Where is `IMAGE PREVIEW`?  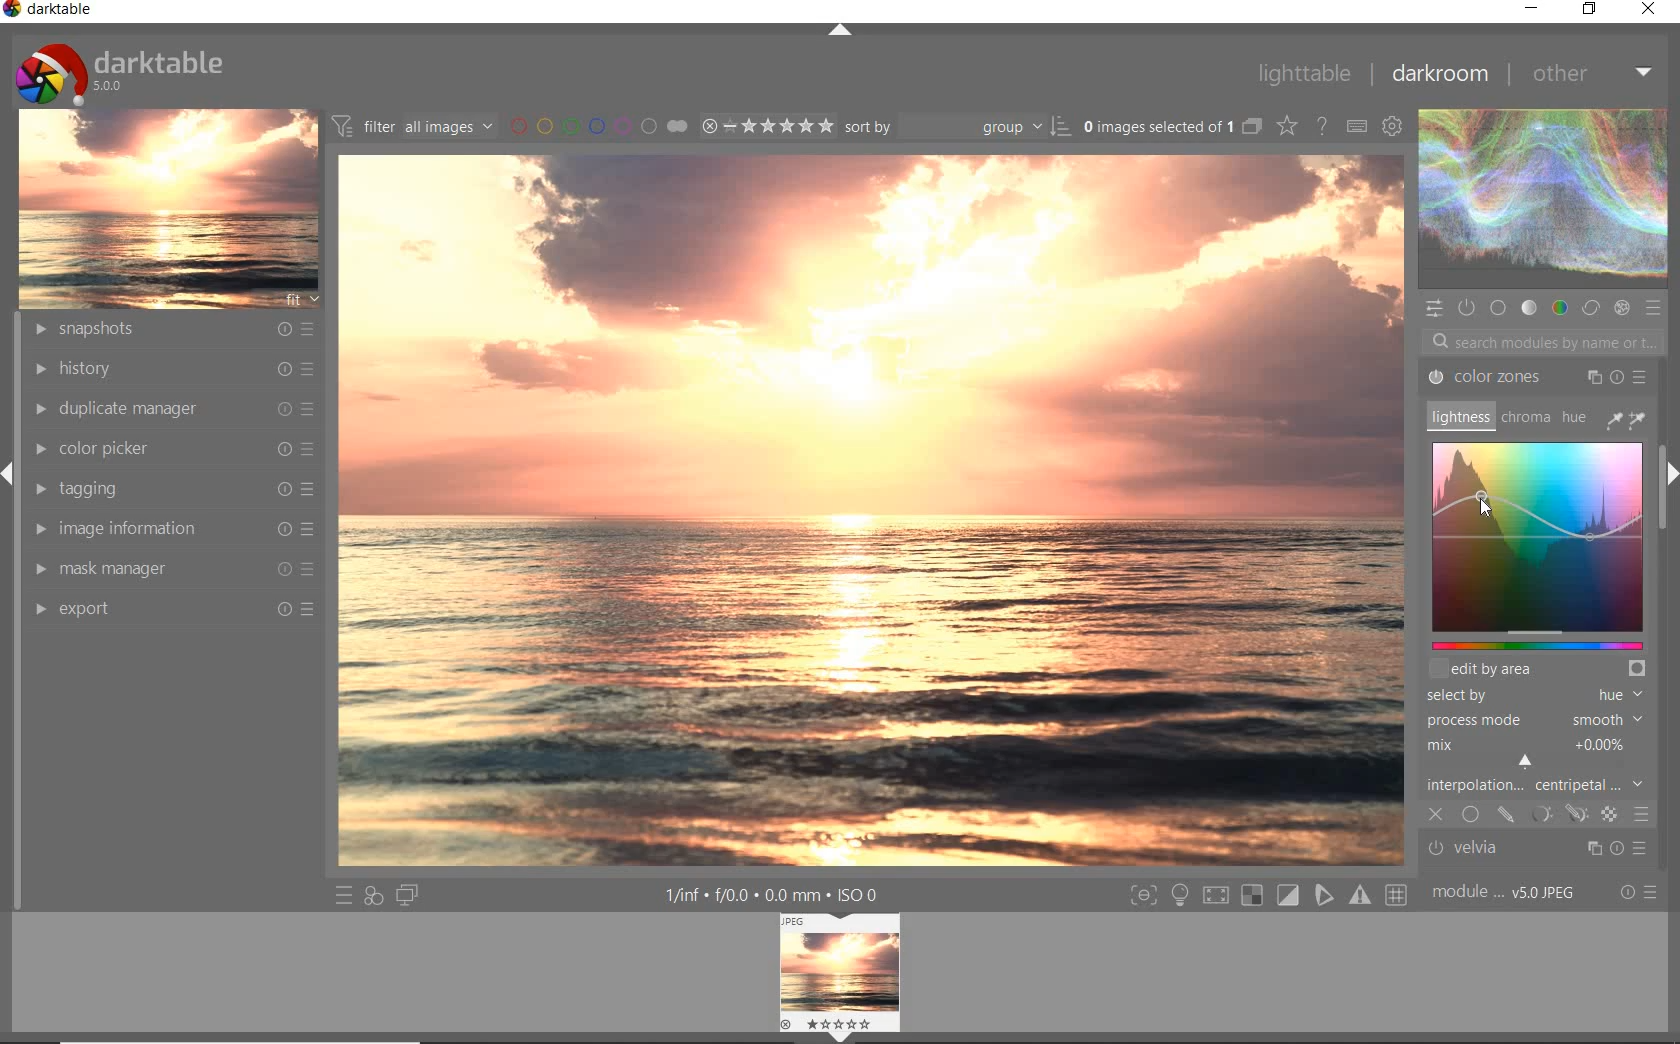 IMAGE PREVIEW is located at coordinates (840, 979).